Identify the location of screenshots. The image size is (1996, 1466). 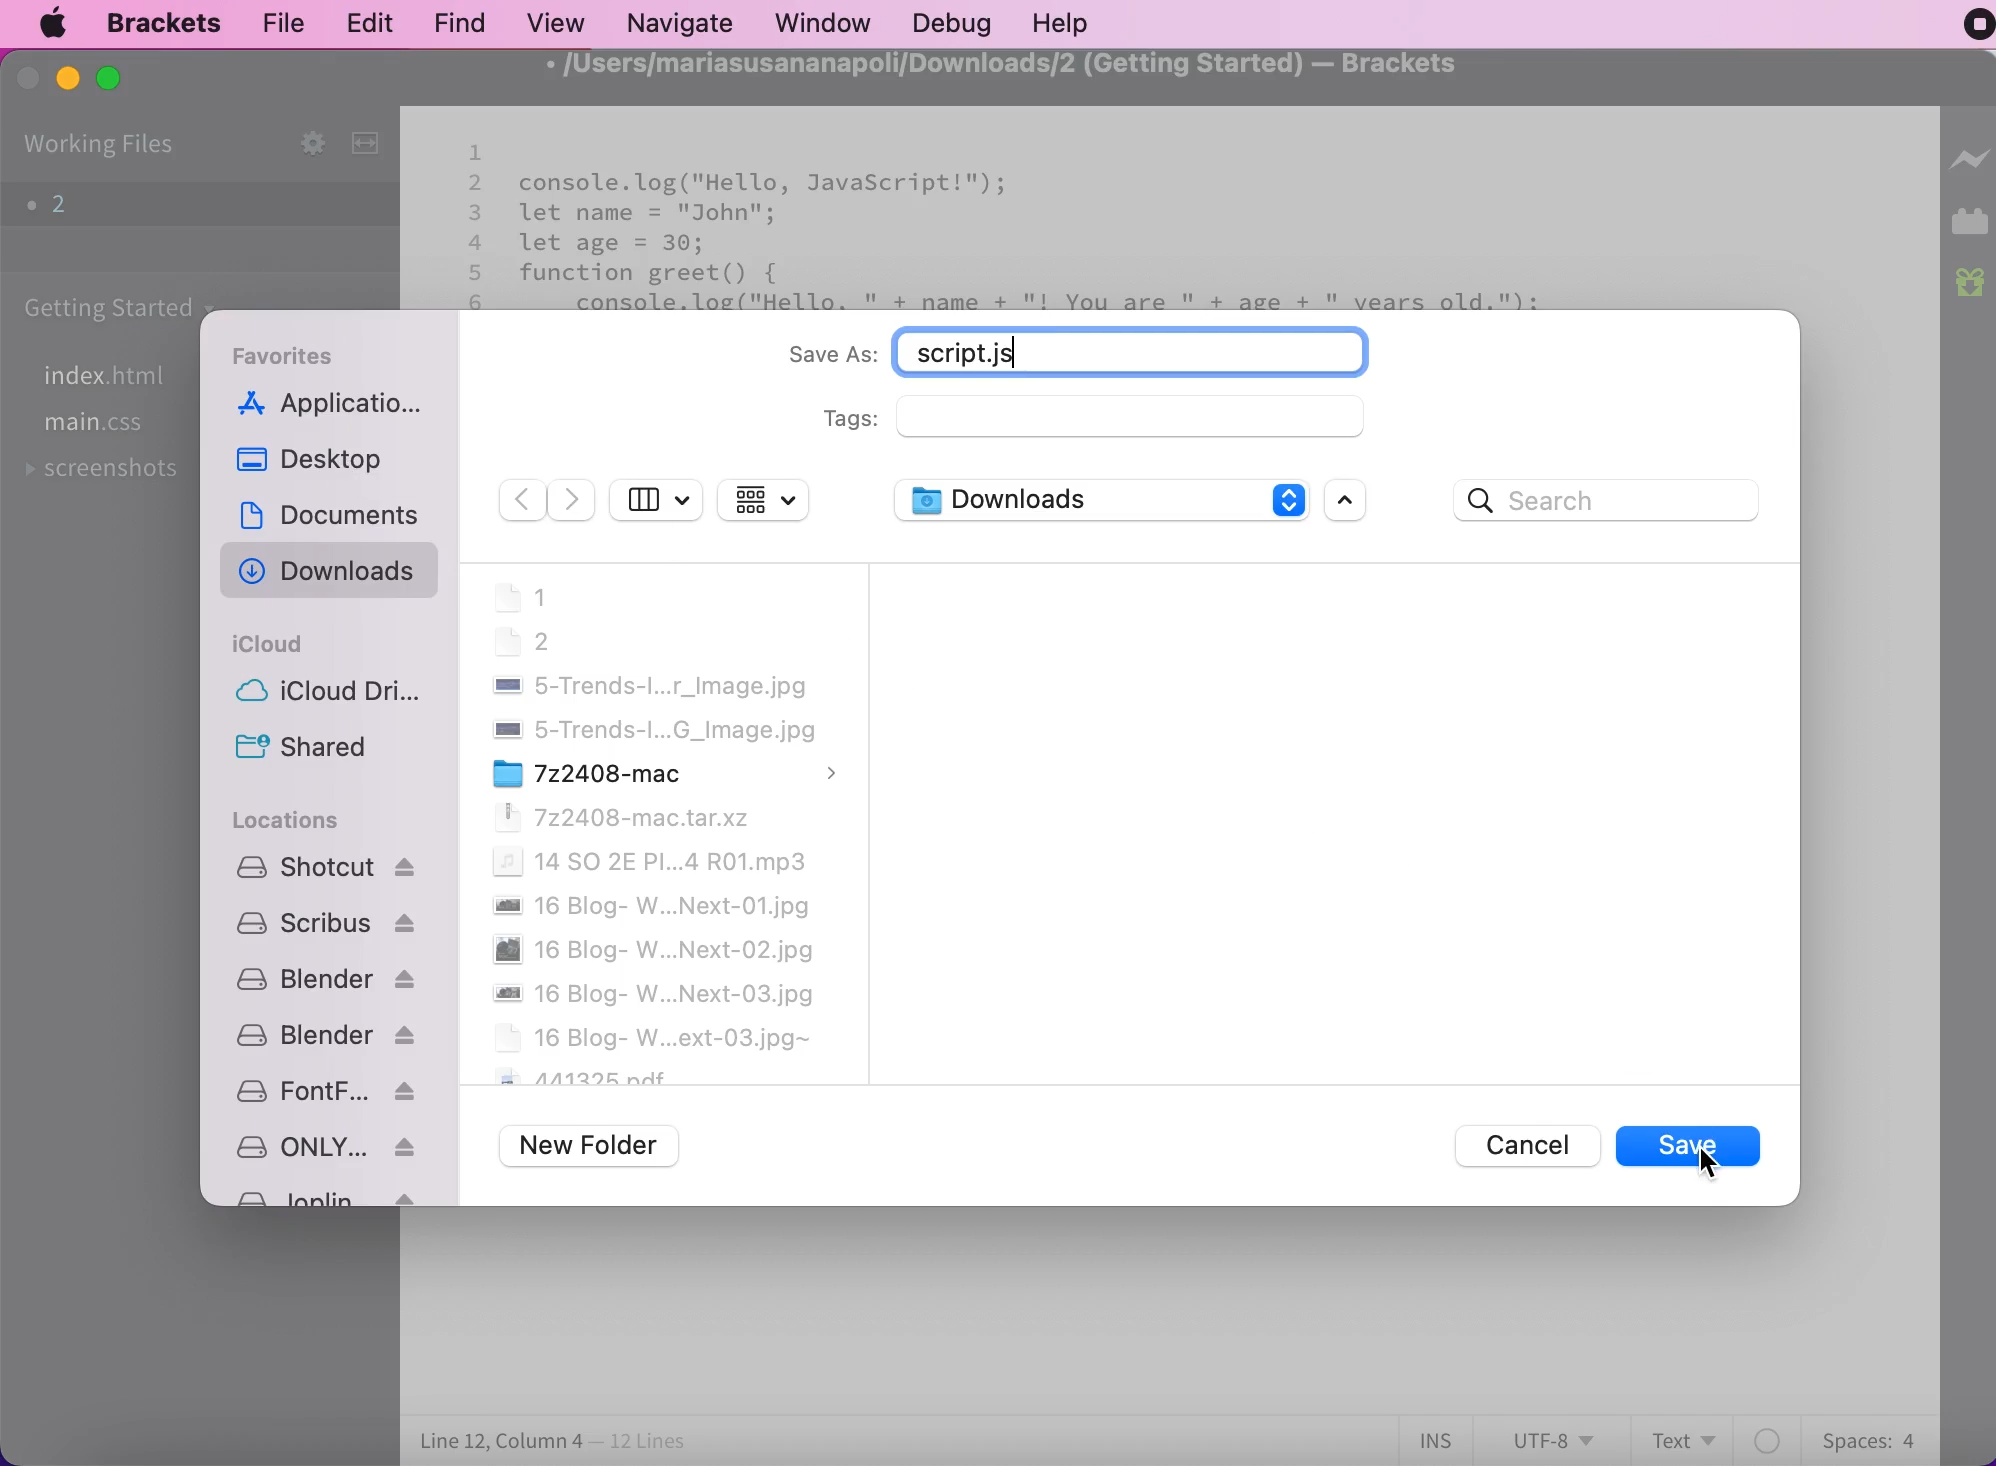
(112, 472).